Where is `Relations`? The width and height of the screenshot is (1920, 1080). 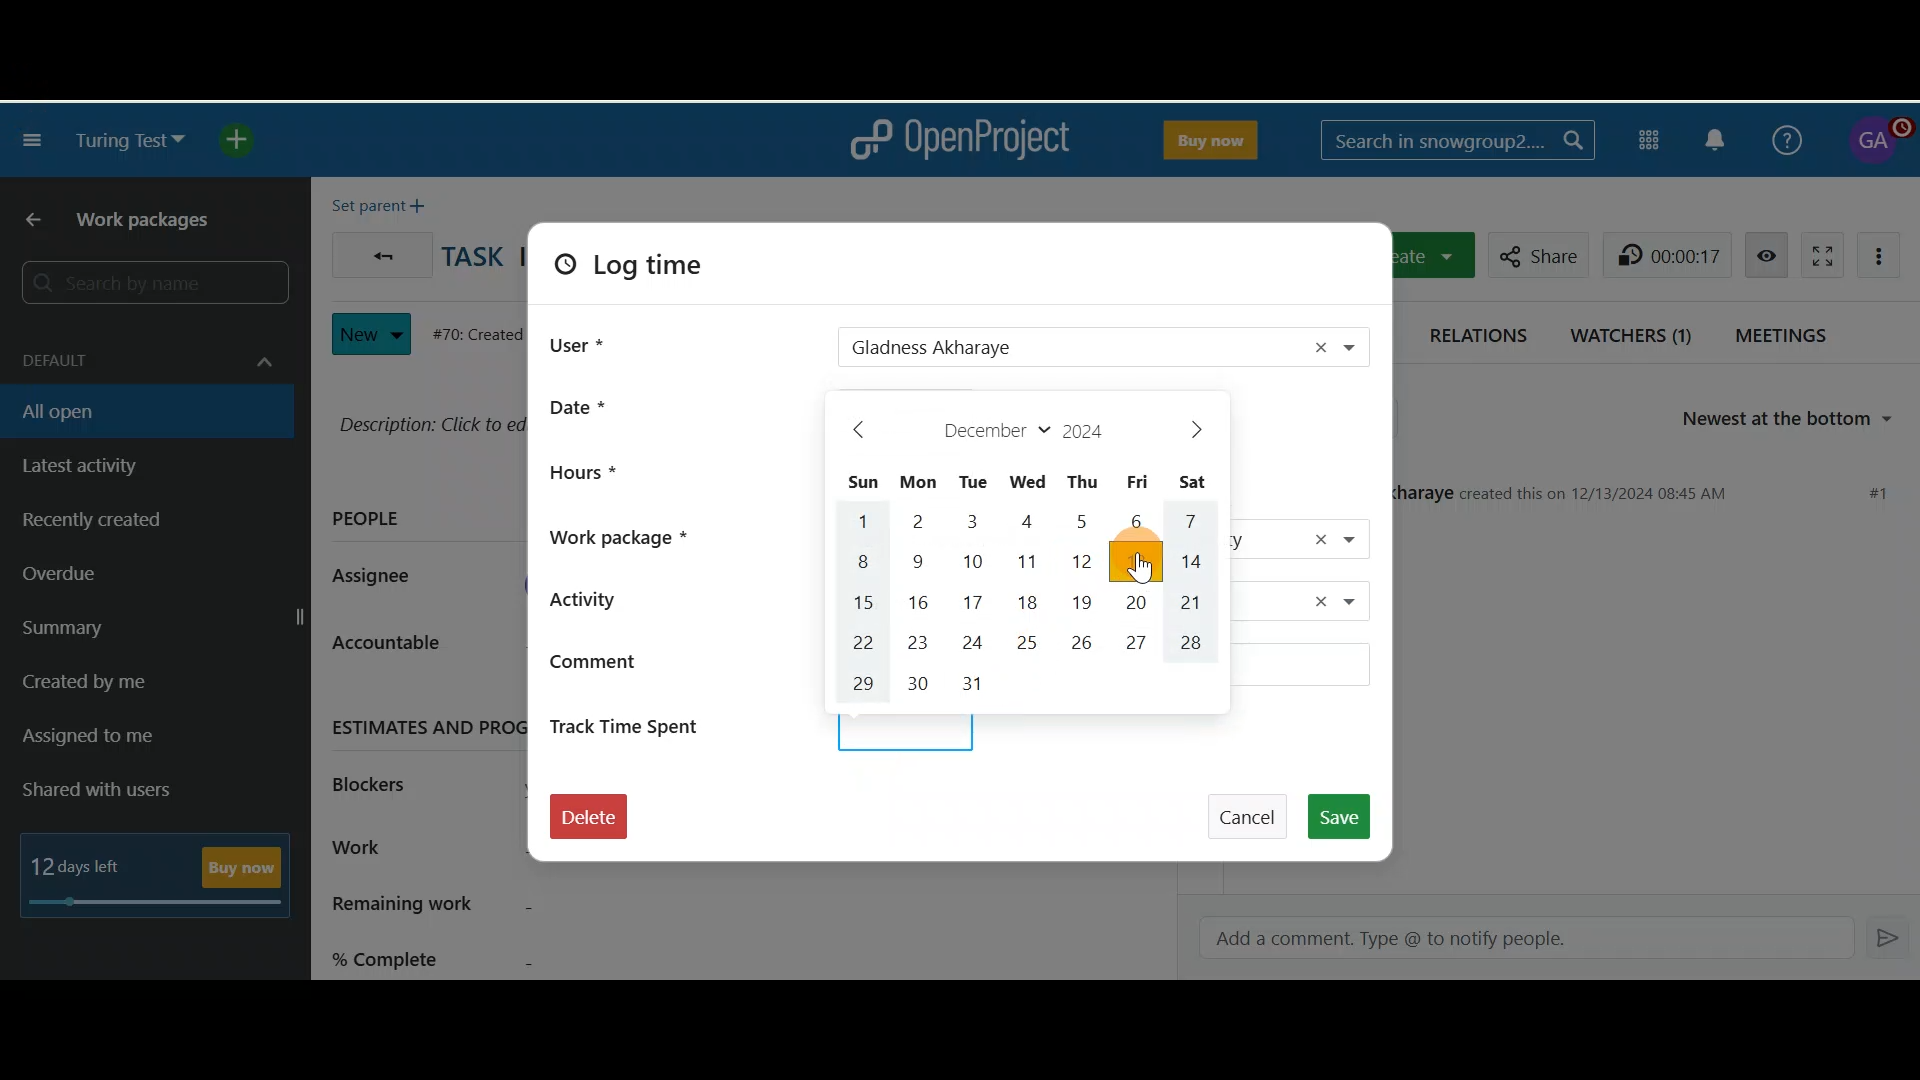 Relations is located at coordinates (1483, 332).